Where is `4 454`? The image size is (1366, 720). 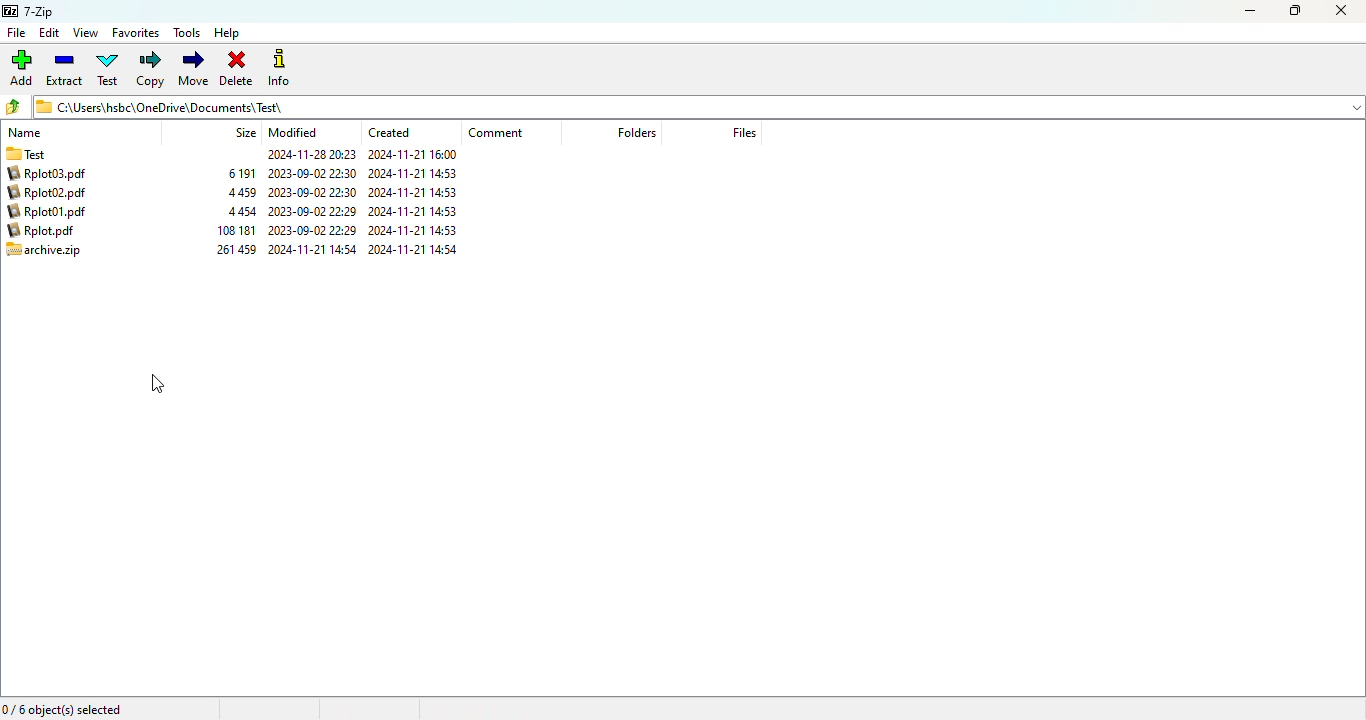 4 454 is located at coordinates (242, 230).